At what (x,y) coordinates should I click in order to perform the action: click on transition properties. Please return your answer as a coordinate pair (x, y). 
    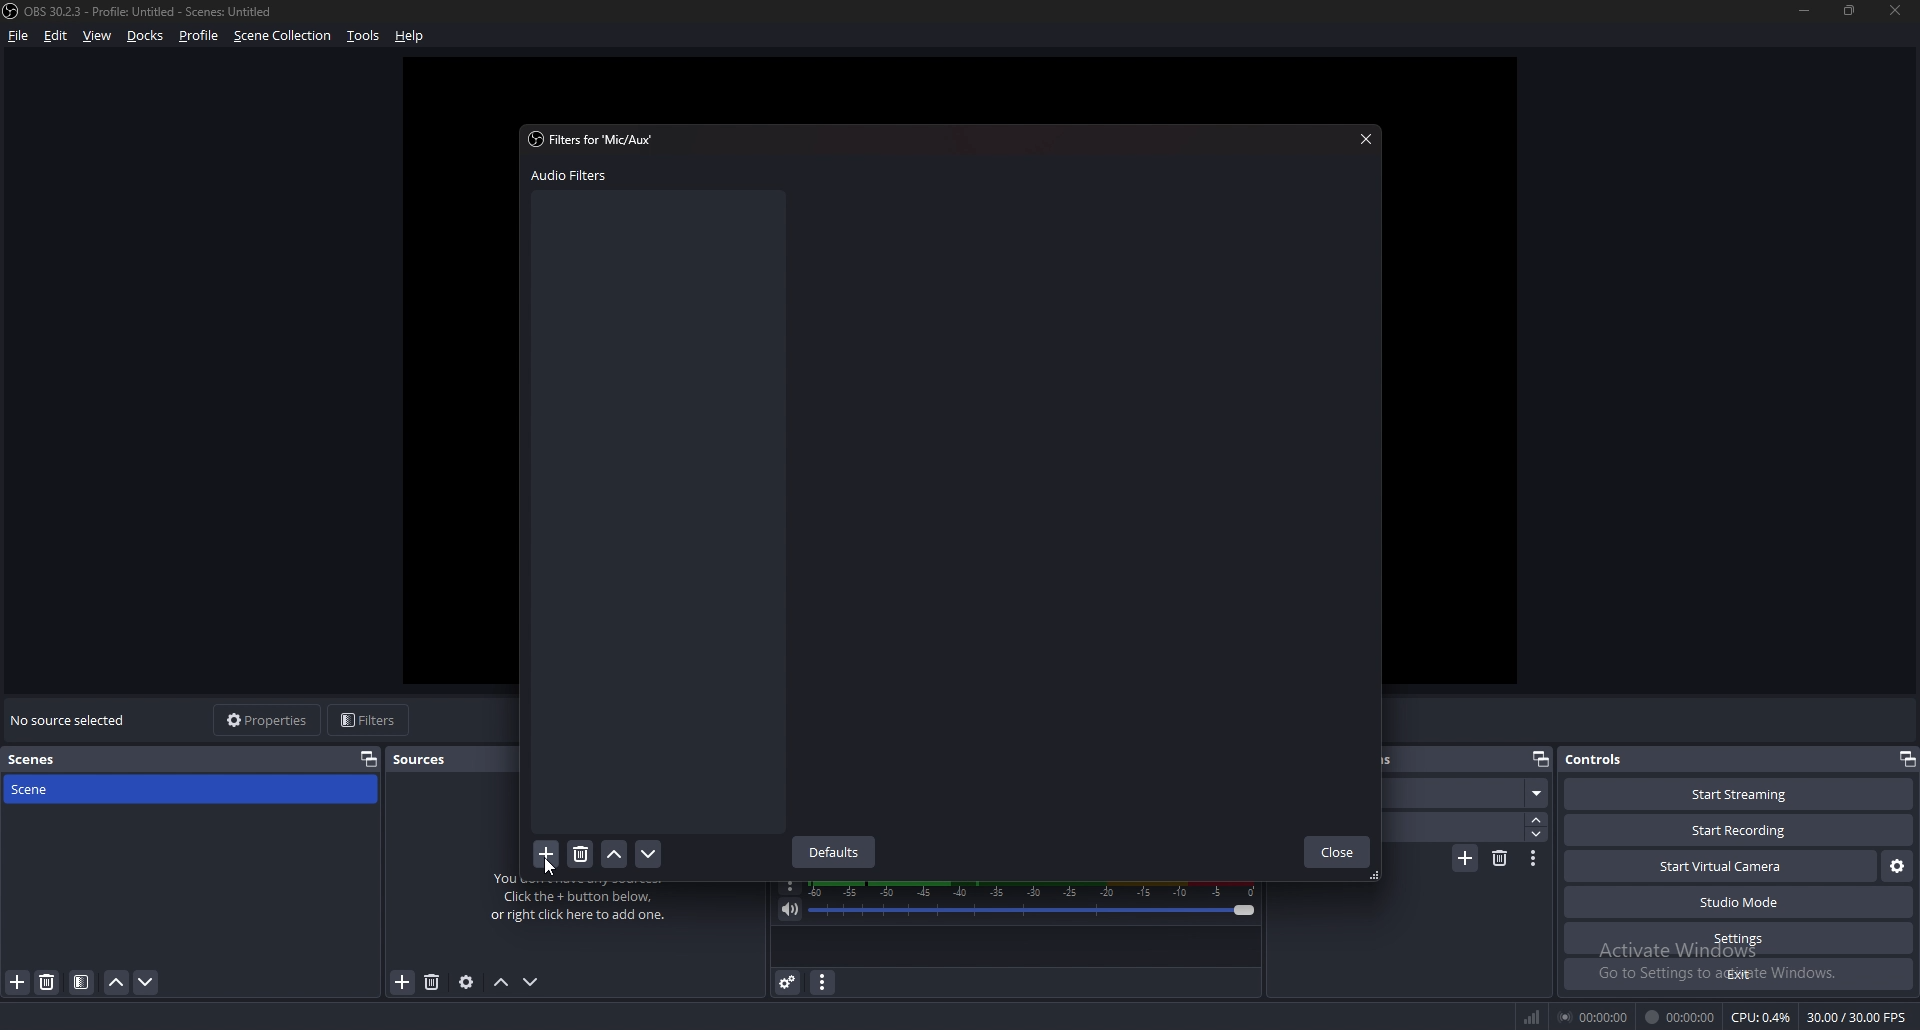
    Looking at the image, I should click on (1536, 859).